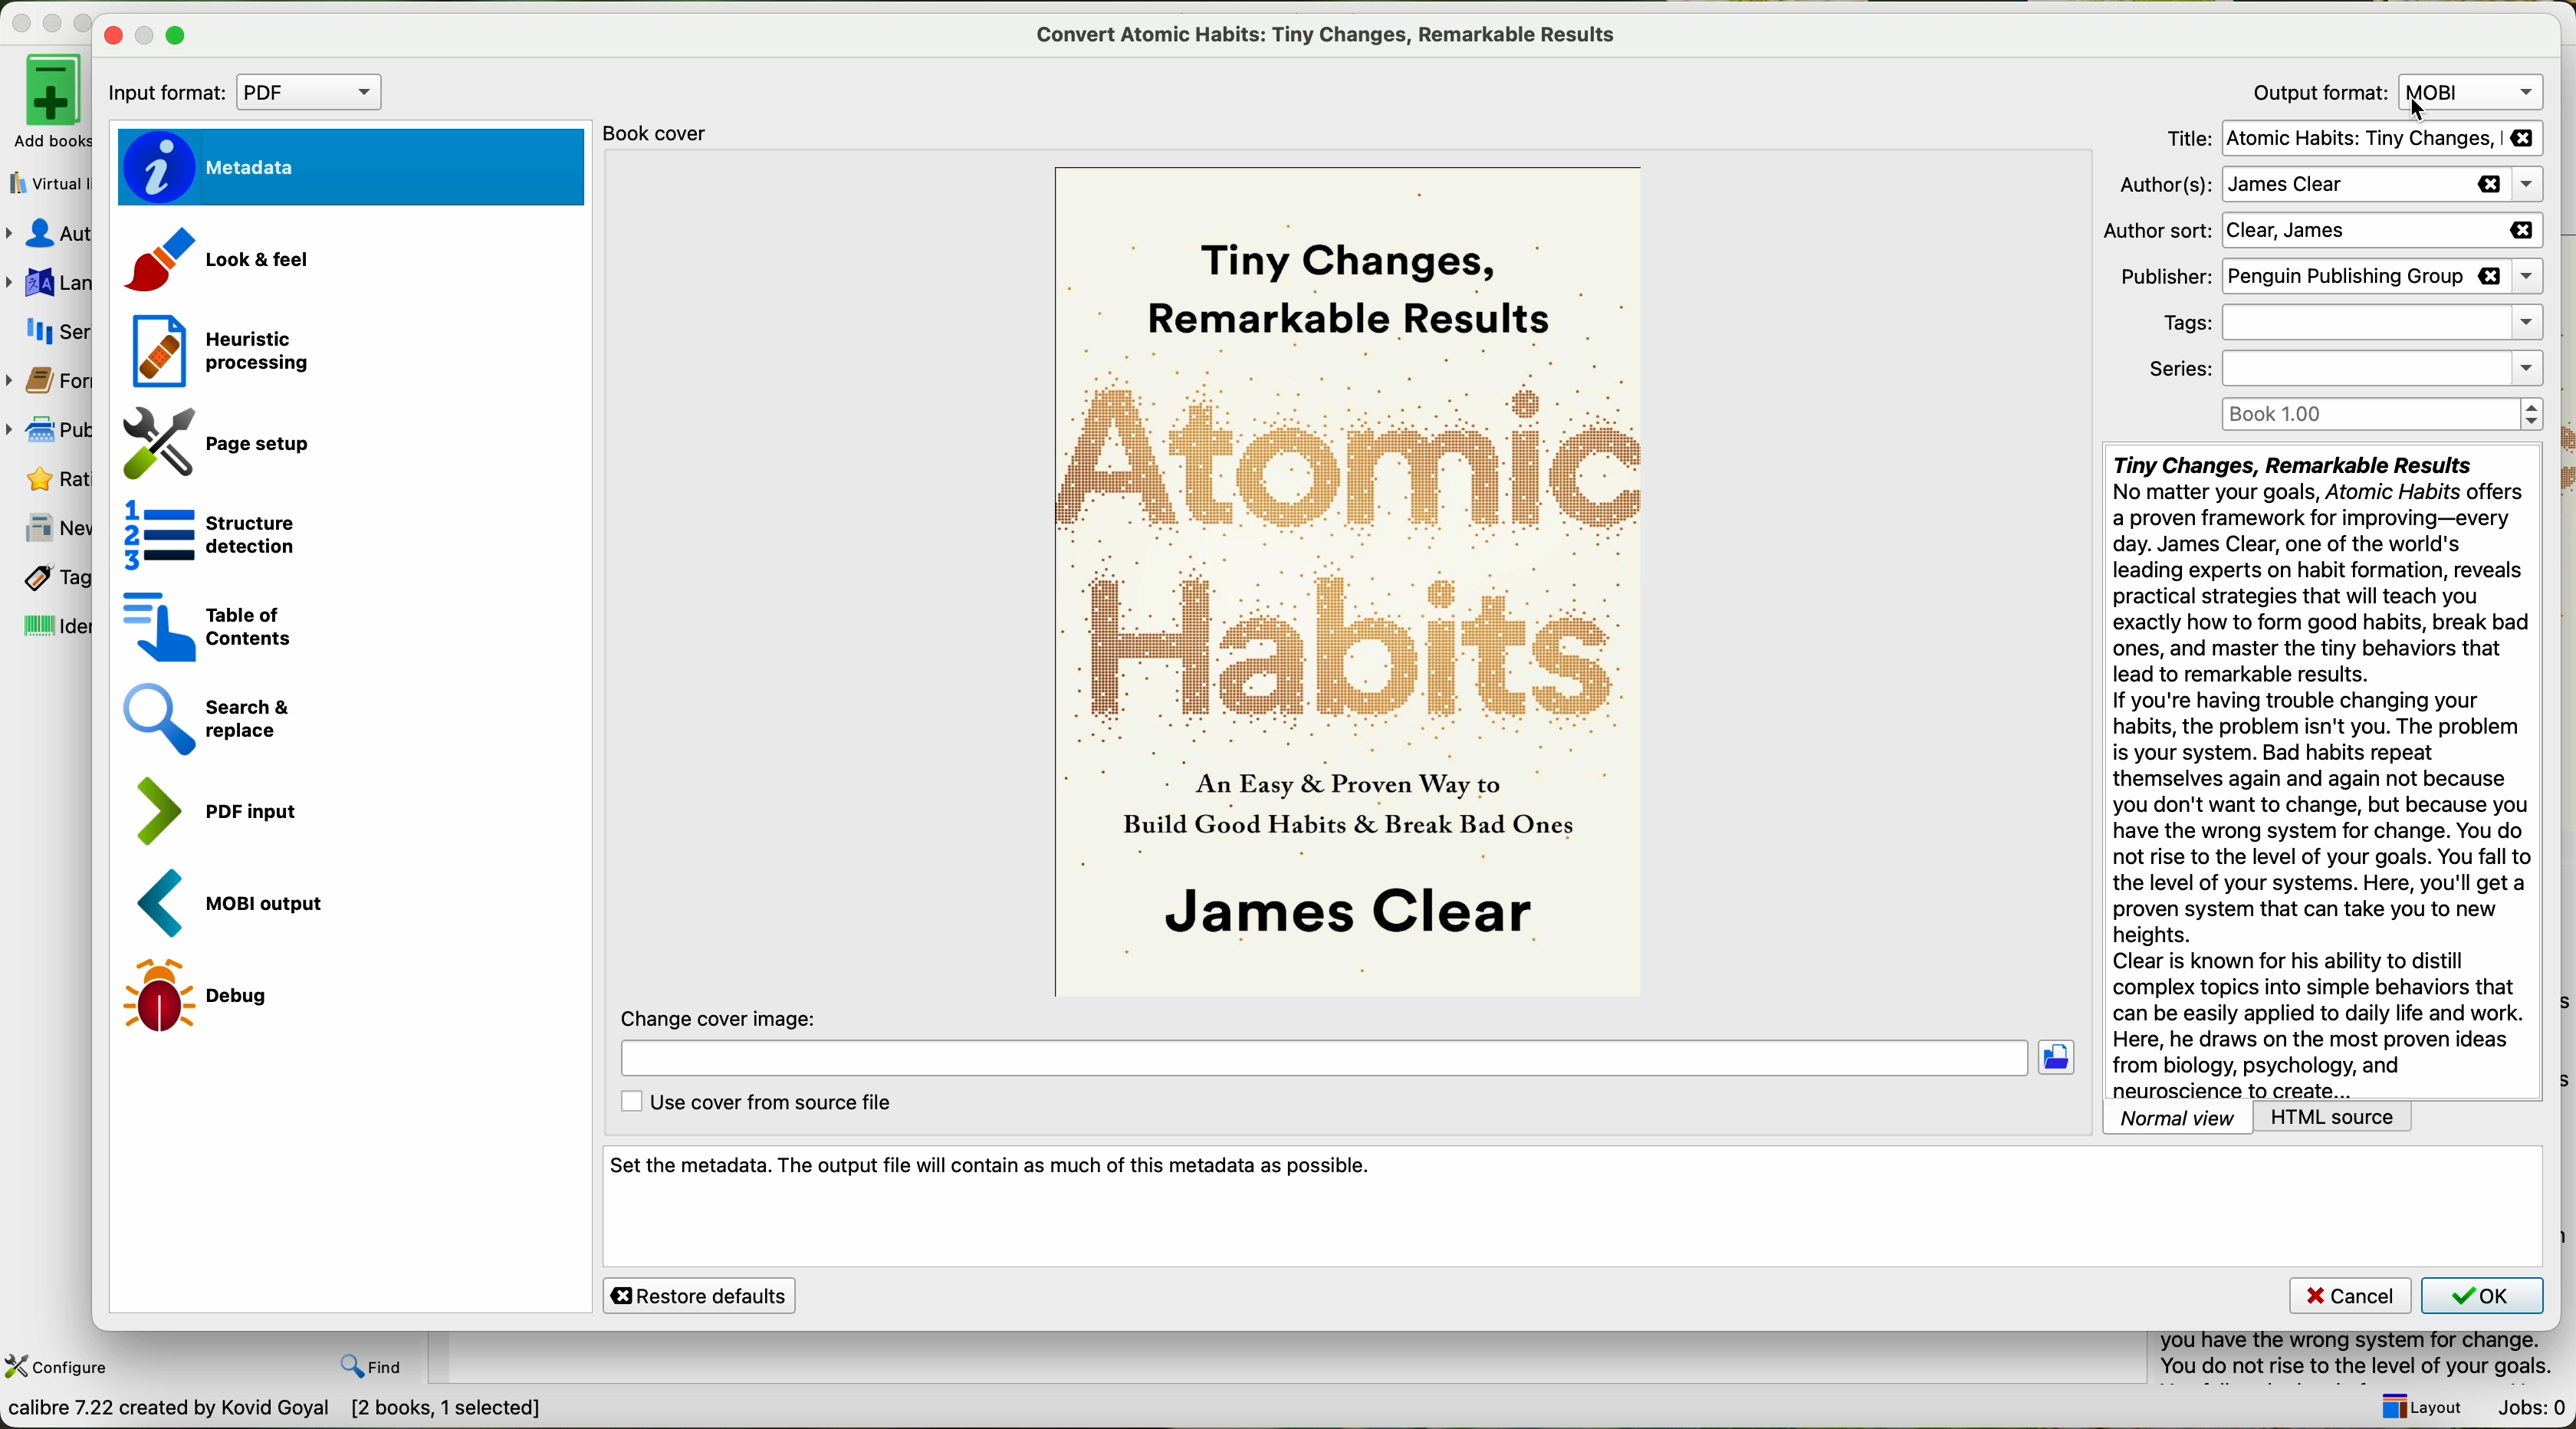  I want to click on find, so click(372, 1366).